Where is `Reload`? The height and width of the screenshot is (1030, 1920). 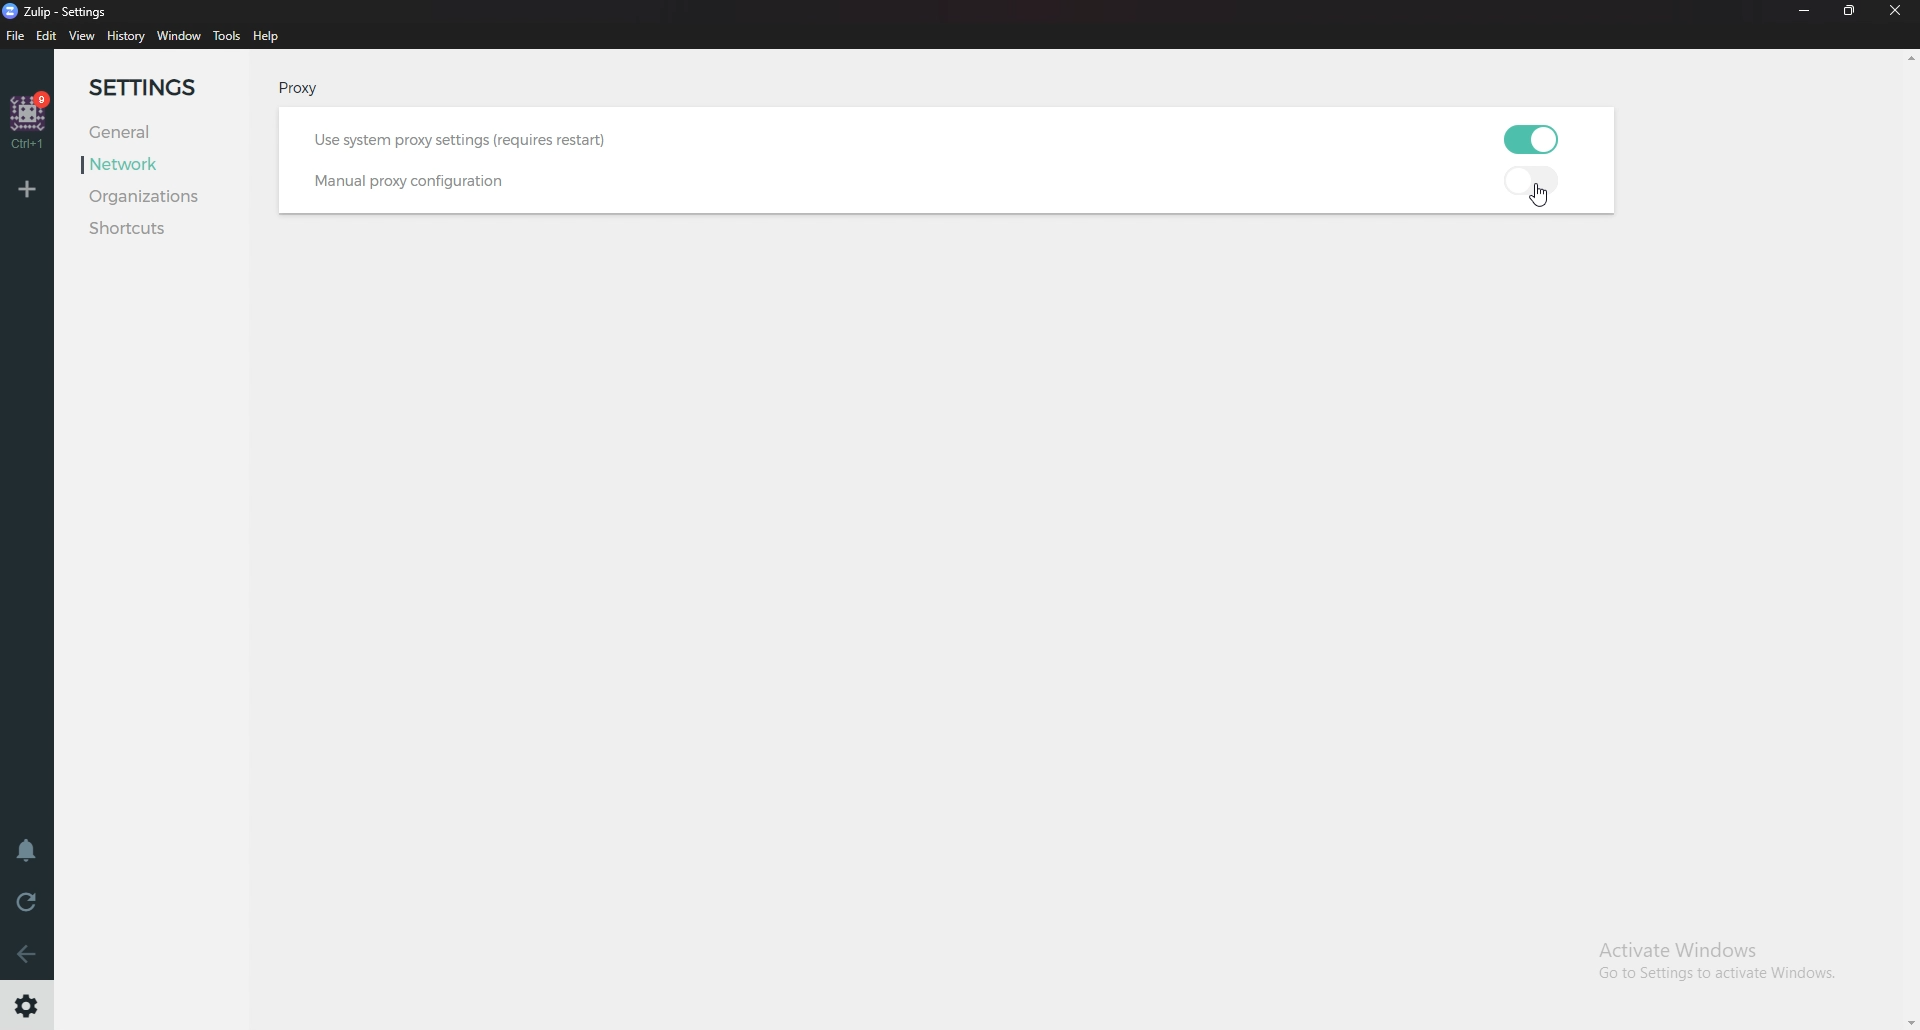
Reload is located at coordinates (25, 901).